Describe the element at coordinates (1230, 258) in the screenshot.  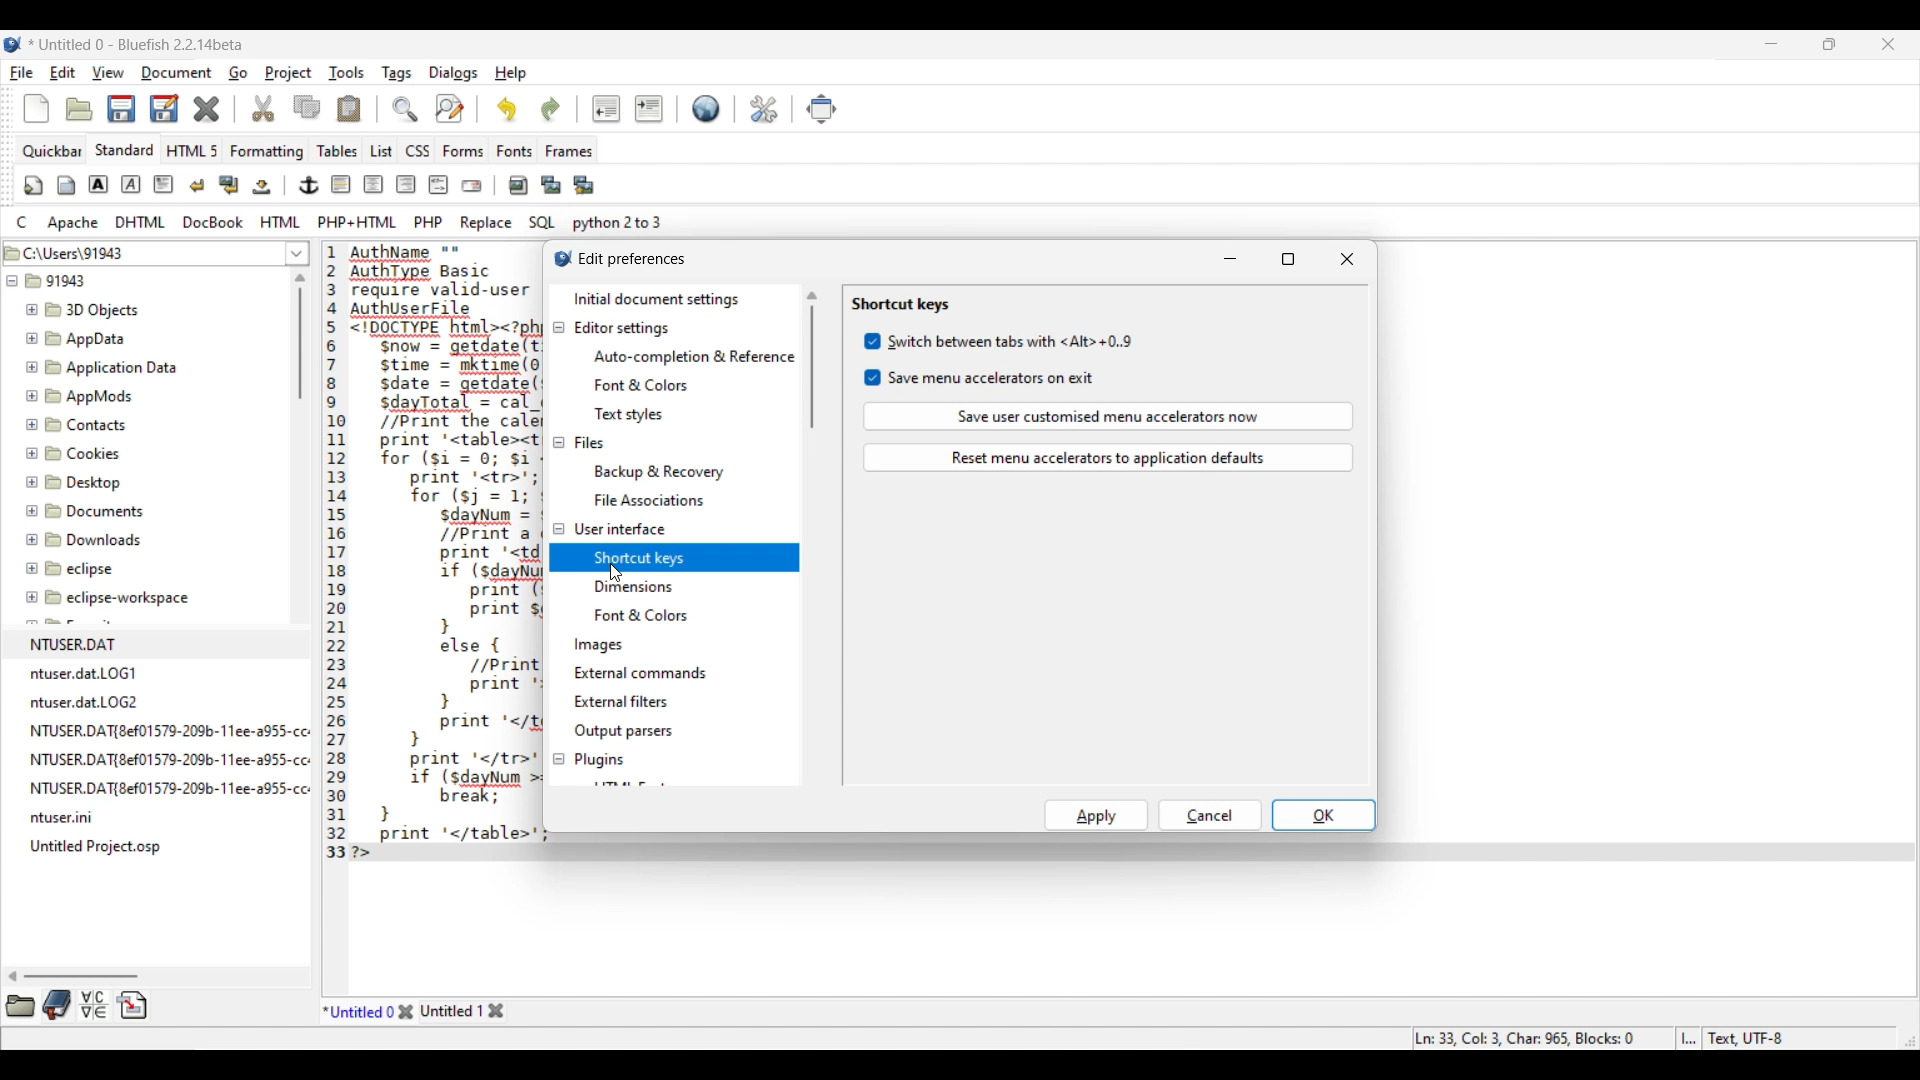
I see `Minimize` at that location.